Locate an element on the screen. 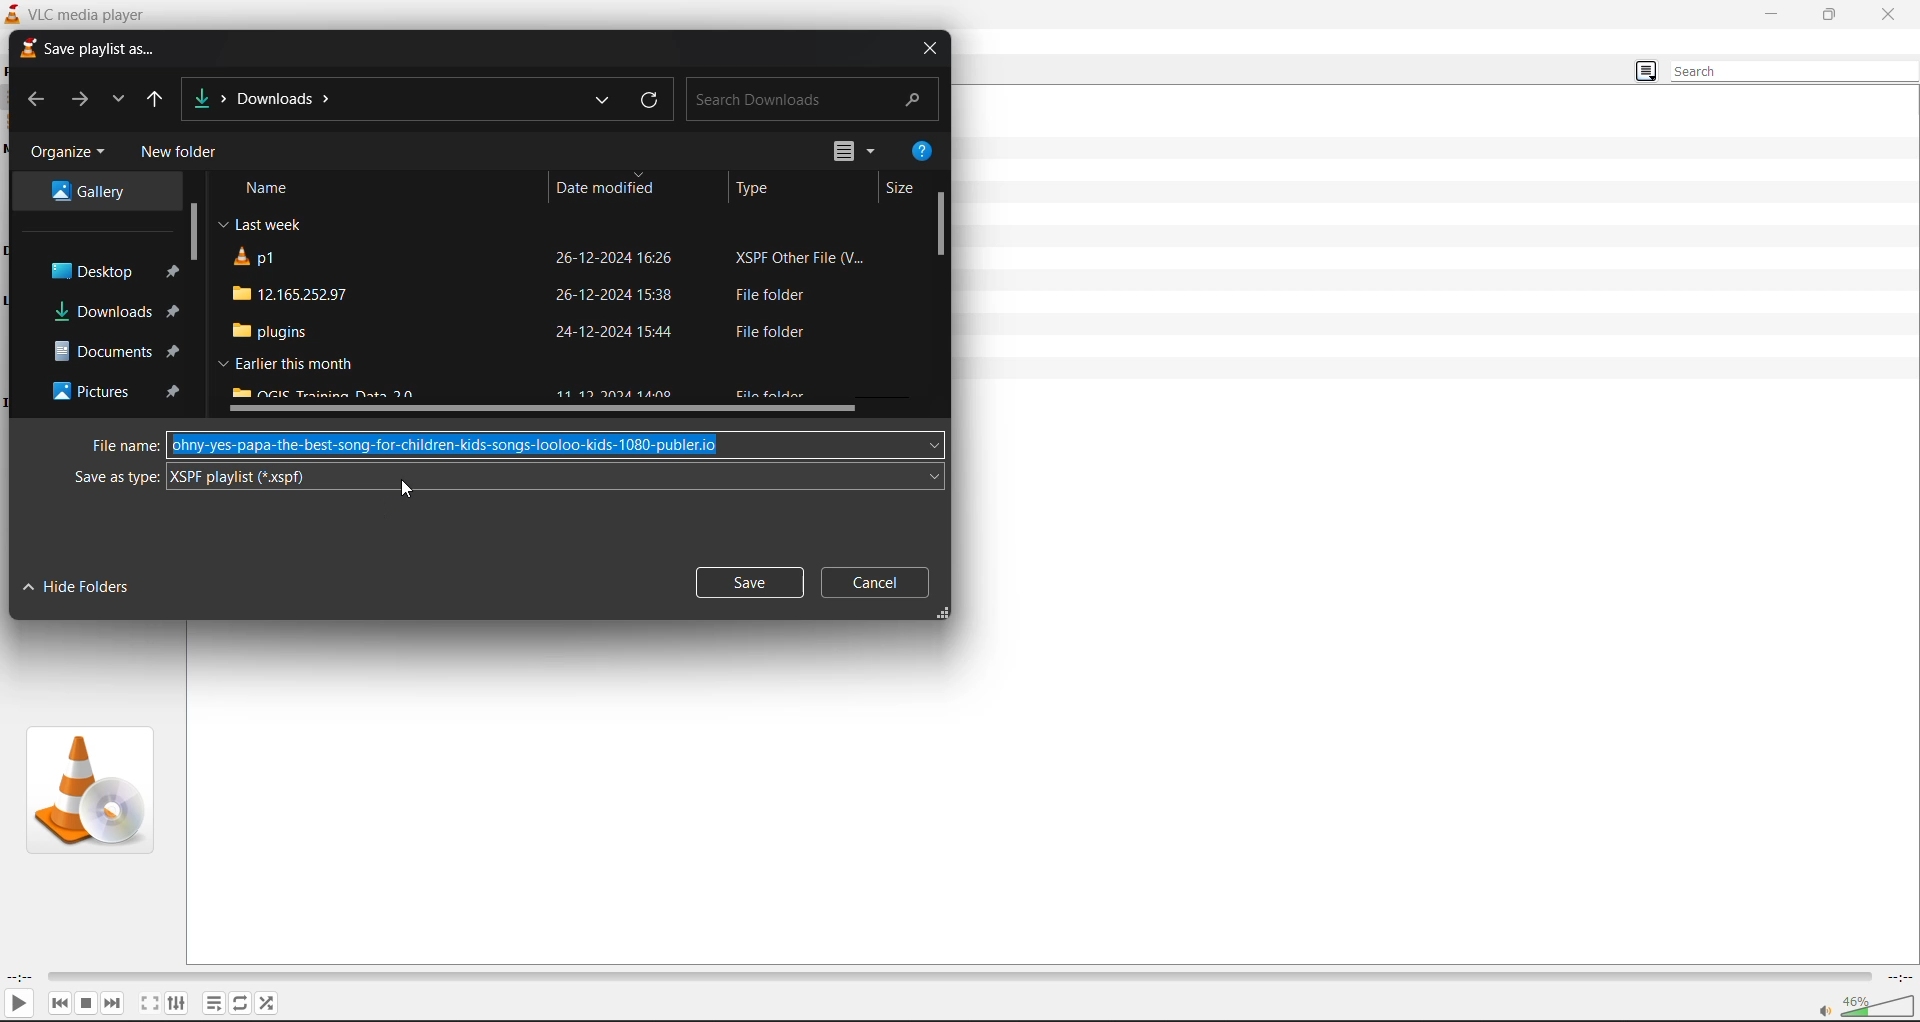 This screenshot has width=1920, height=1022. close is located at coordinates (927, 50).